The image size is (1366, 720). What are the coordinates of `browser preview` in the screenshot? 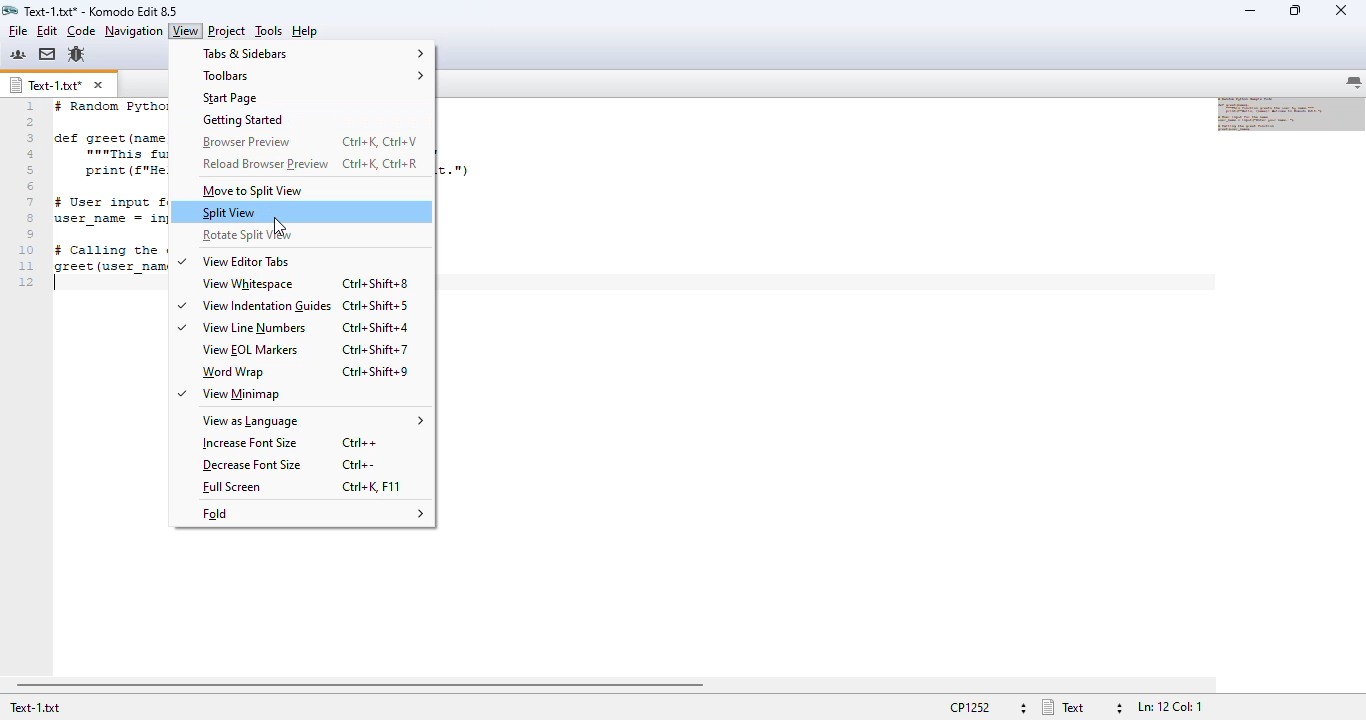 It's located at (250, 142).